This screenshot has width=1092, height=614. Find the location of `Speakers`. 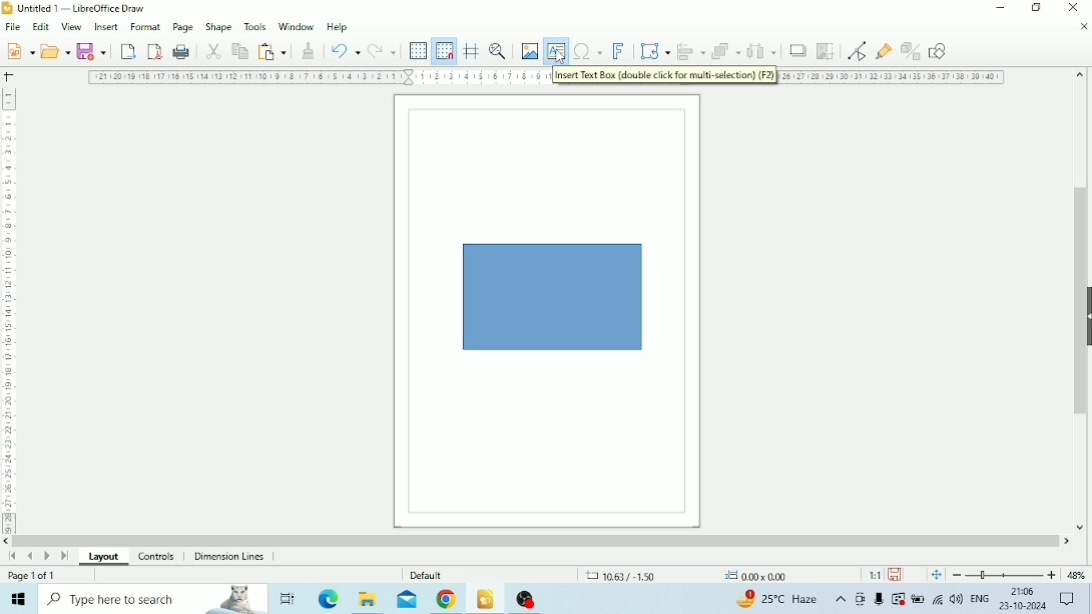

Speakers is located at coordinates (957, 599).